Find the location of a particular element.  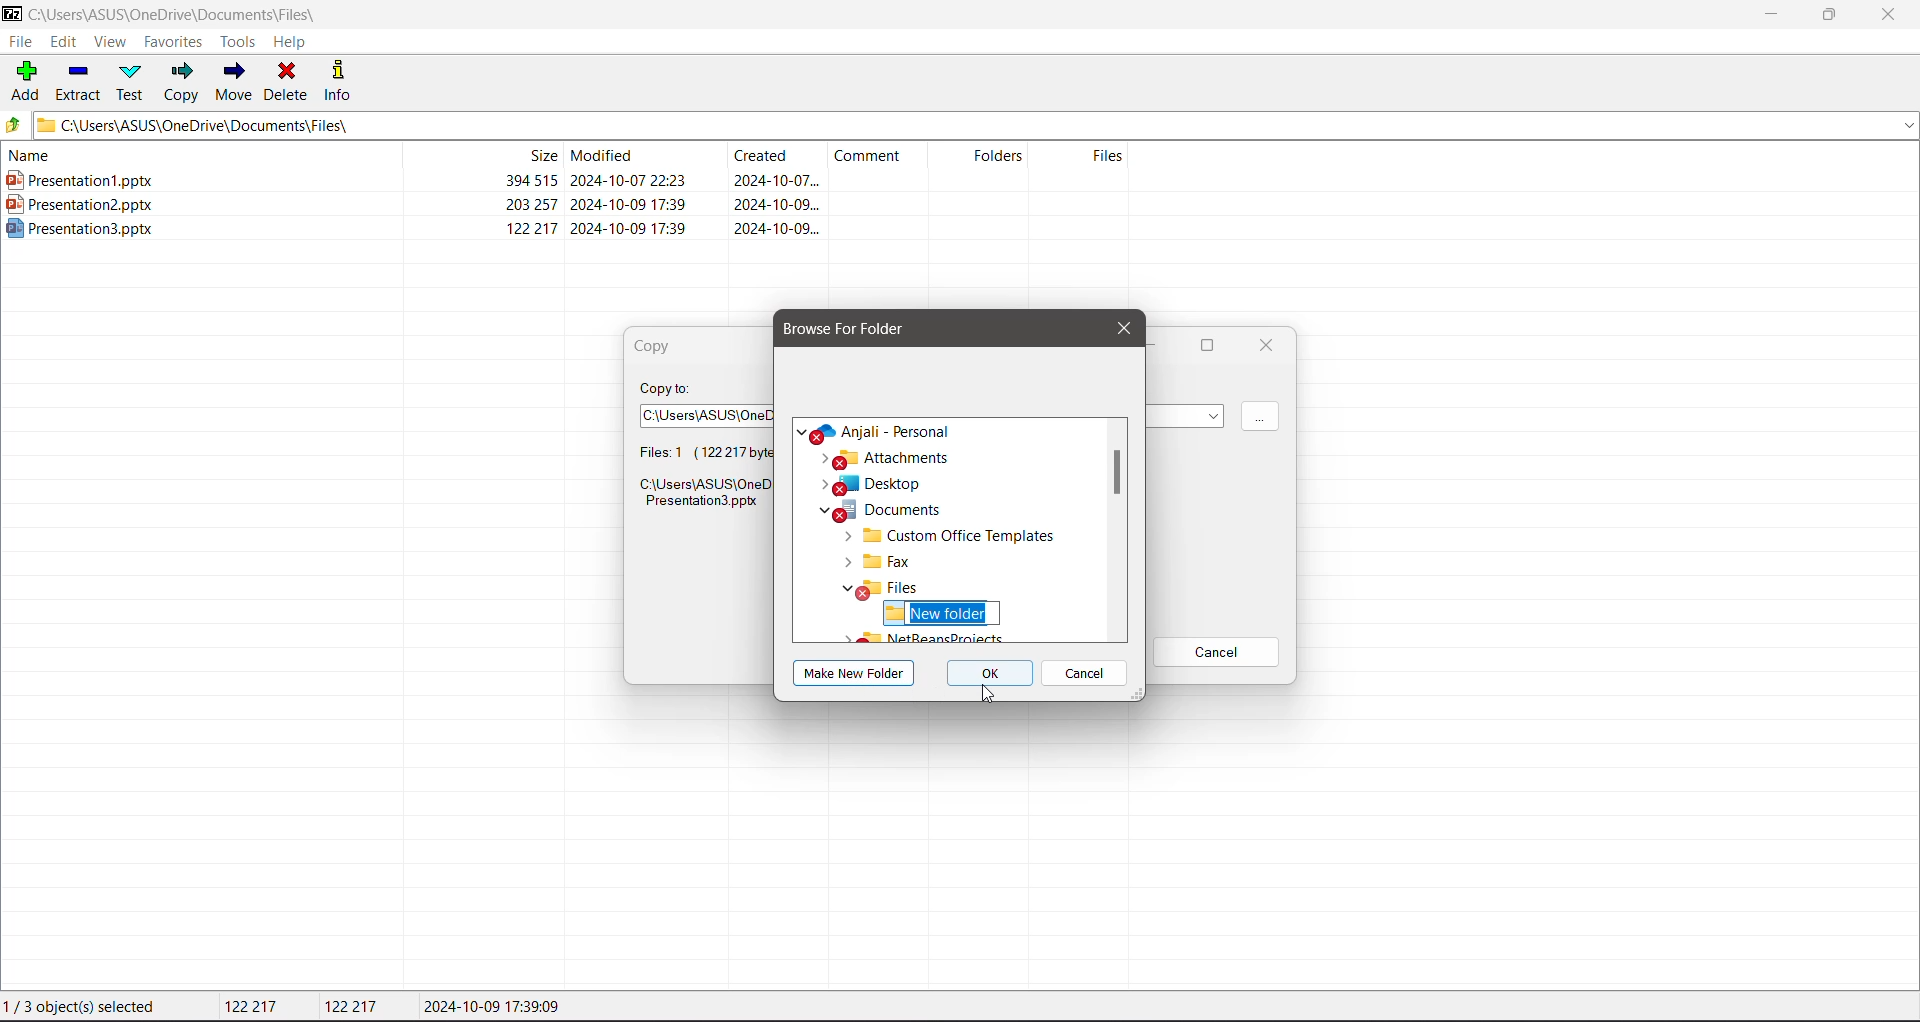

Close is located at coordinates (1266, 345).